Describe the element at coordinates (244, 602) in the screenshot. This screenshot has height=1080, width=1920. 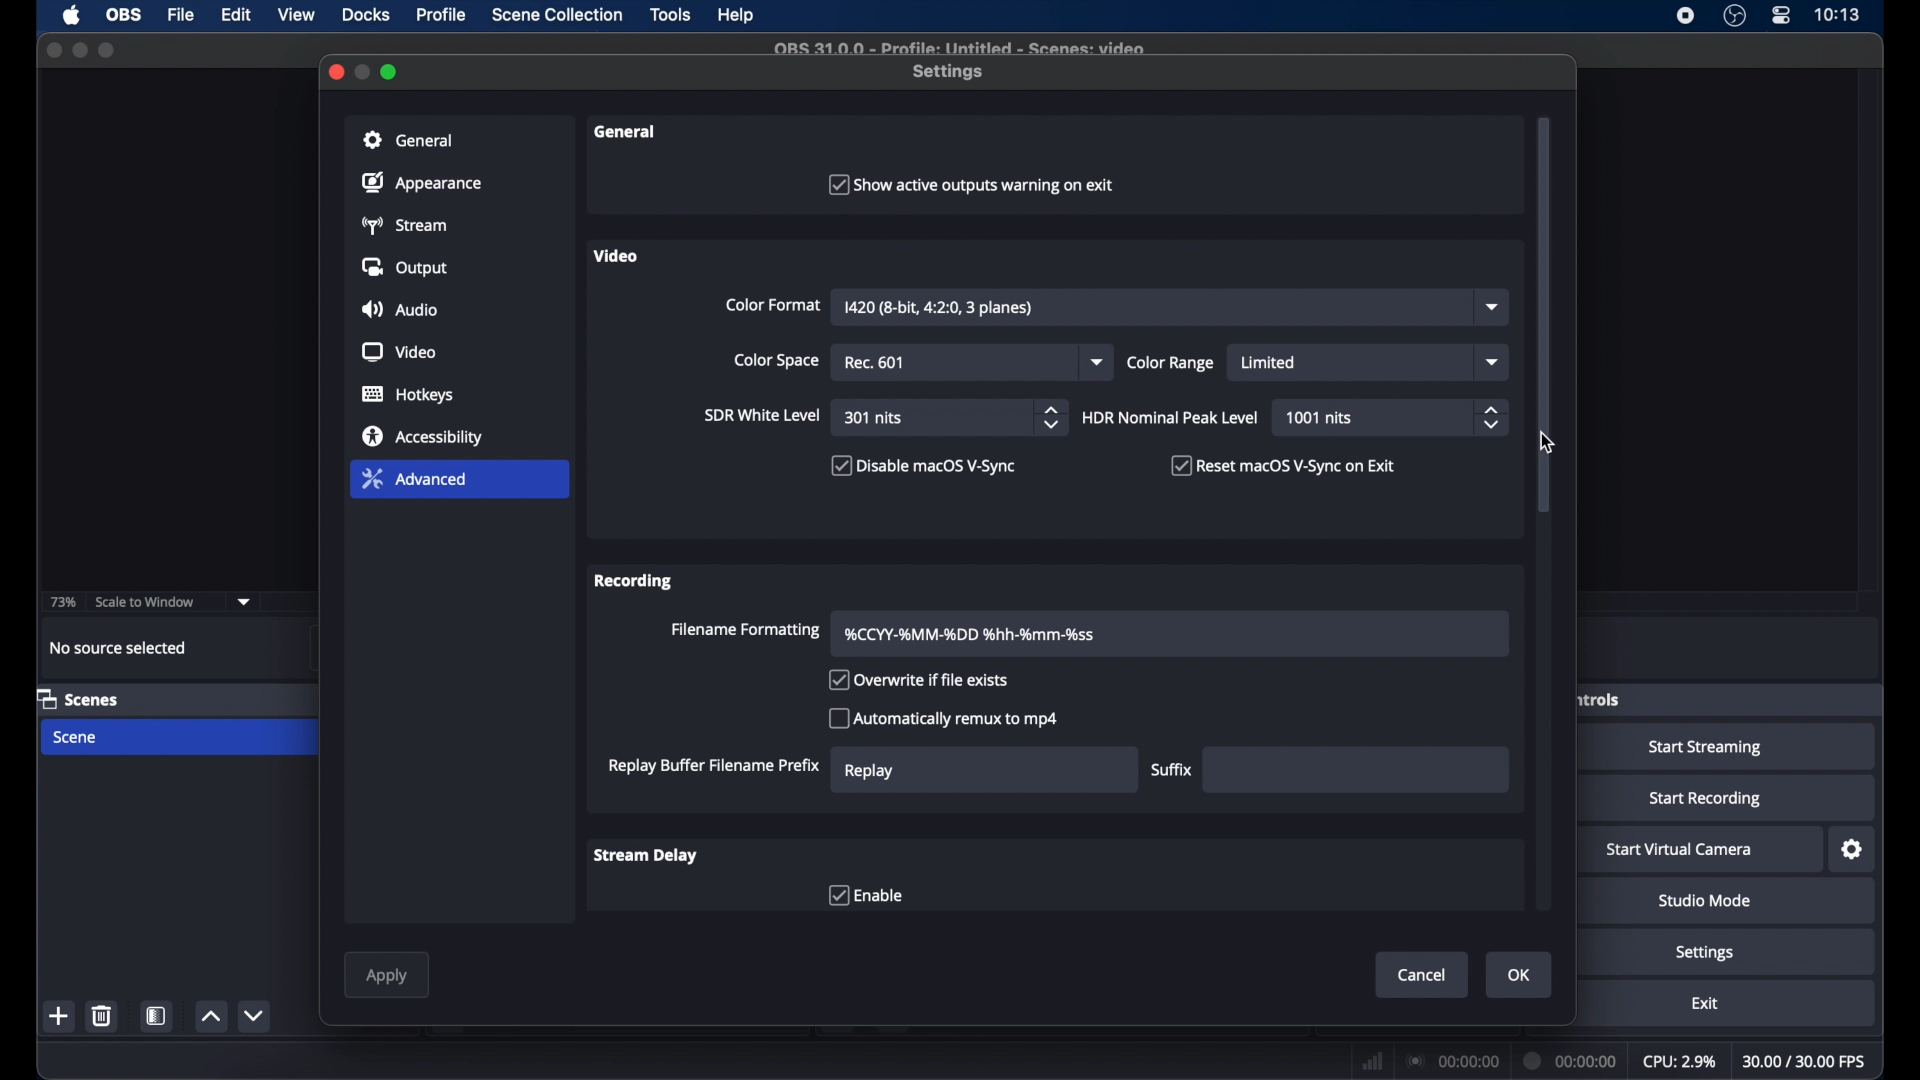
I see `dropdown` at that location.